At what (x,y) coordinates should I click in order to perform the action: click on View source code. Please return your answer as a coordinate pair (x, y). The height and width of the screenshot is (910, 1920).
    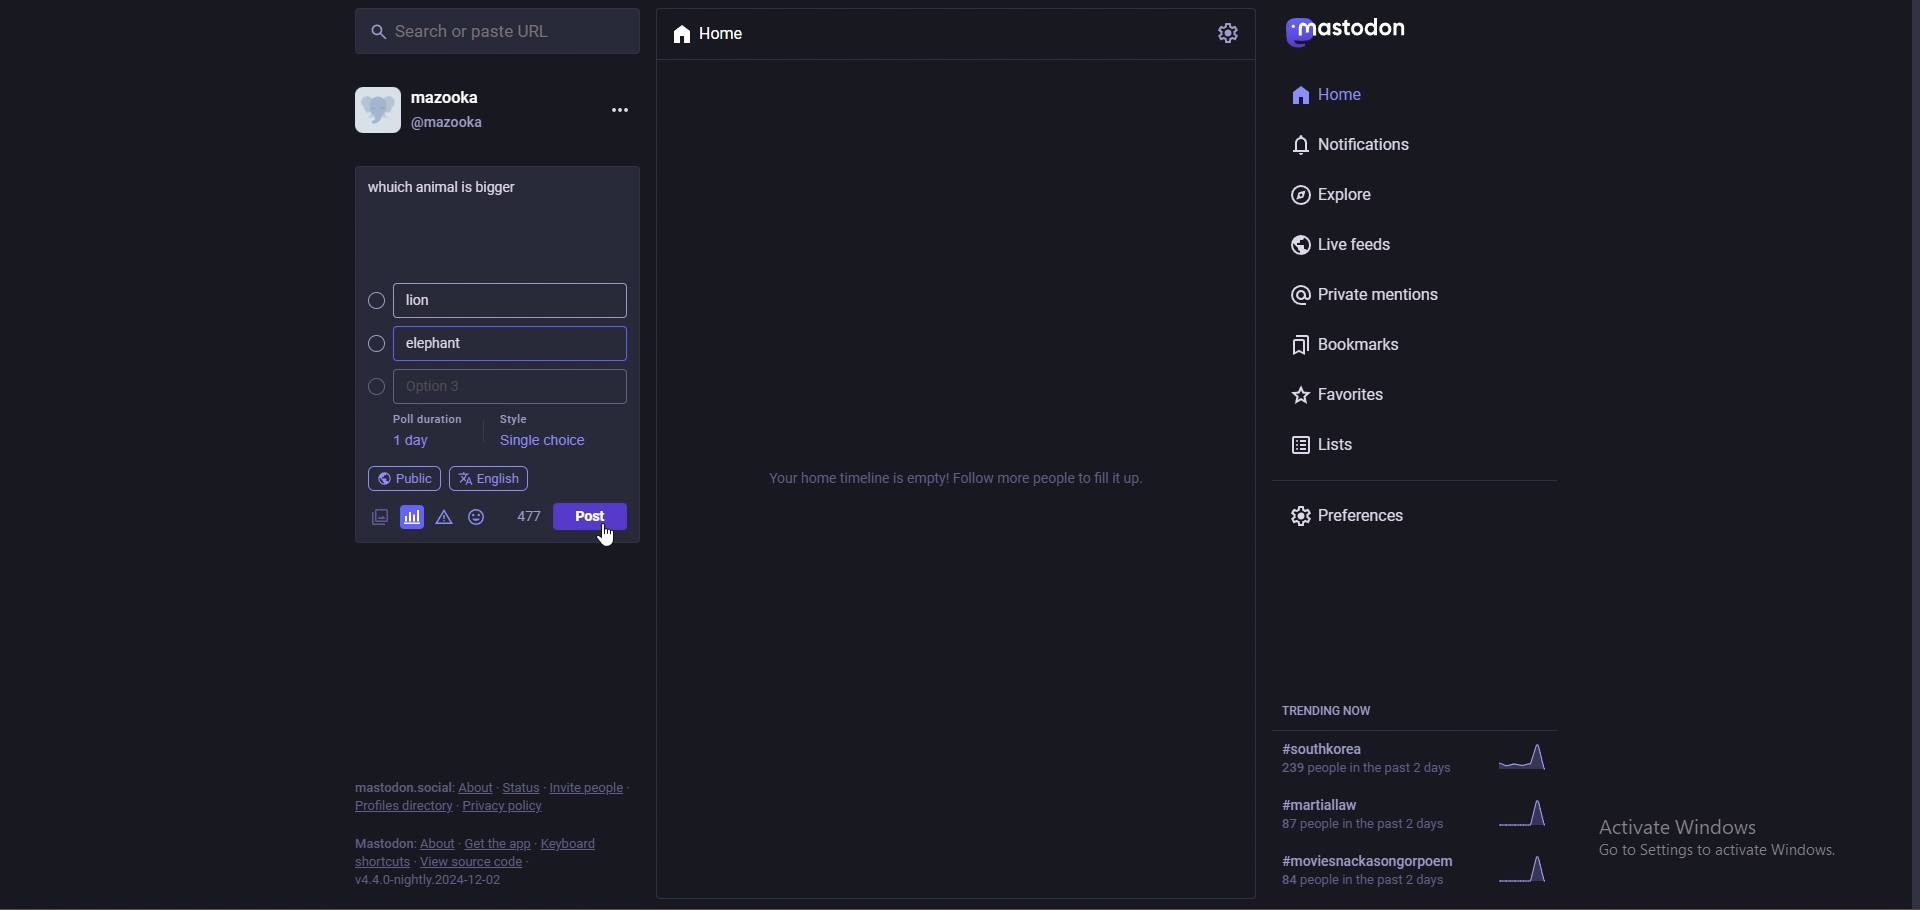
    Looking at the image, I should click on (478, 862).